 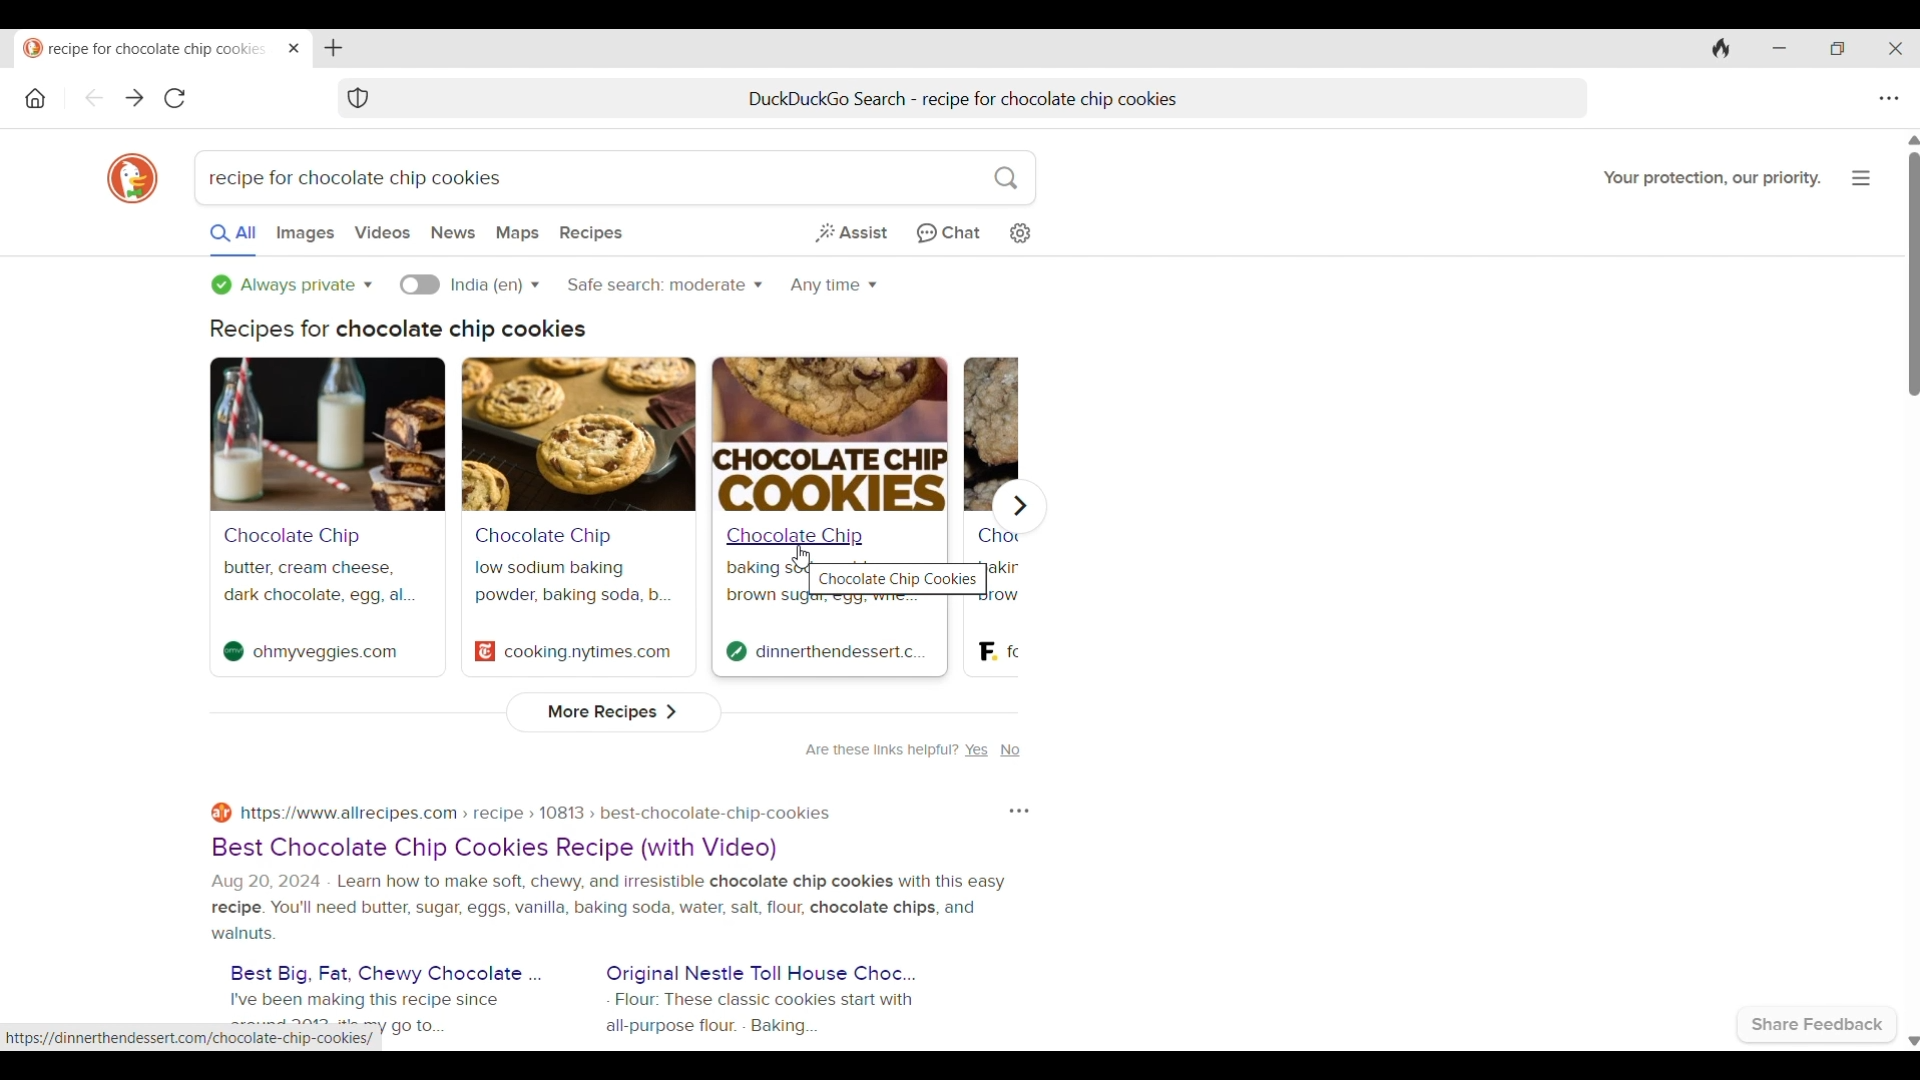 I want to click on https://www.allrecipes.com > recipe » 10813 » best-chocolate-chip-cookies, so click(x=537, y=814).